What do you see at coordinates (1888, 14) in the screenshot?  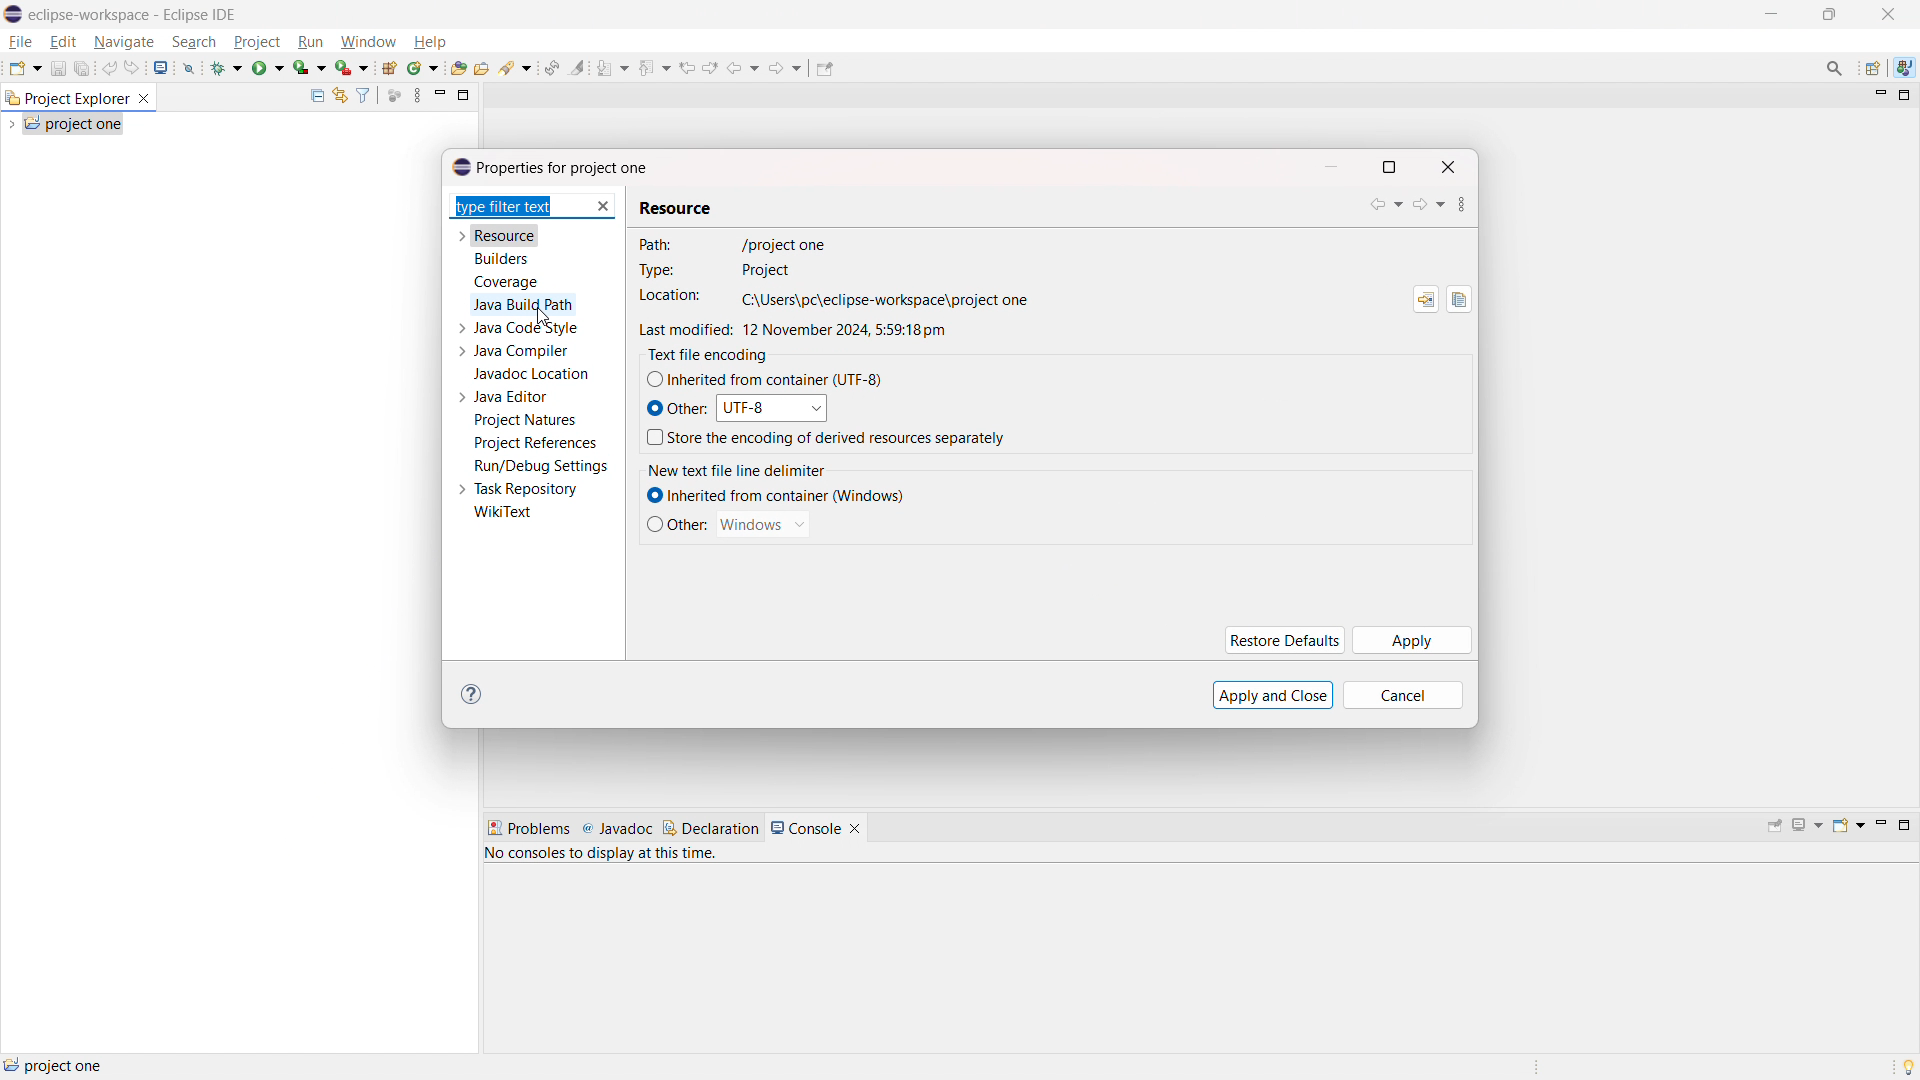 I see `close` at bounding box center [1888, 14].